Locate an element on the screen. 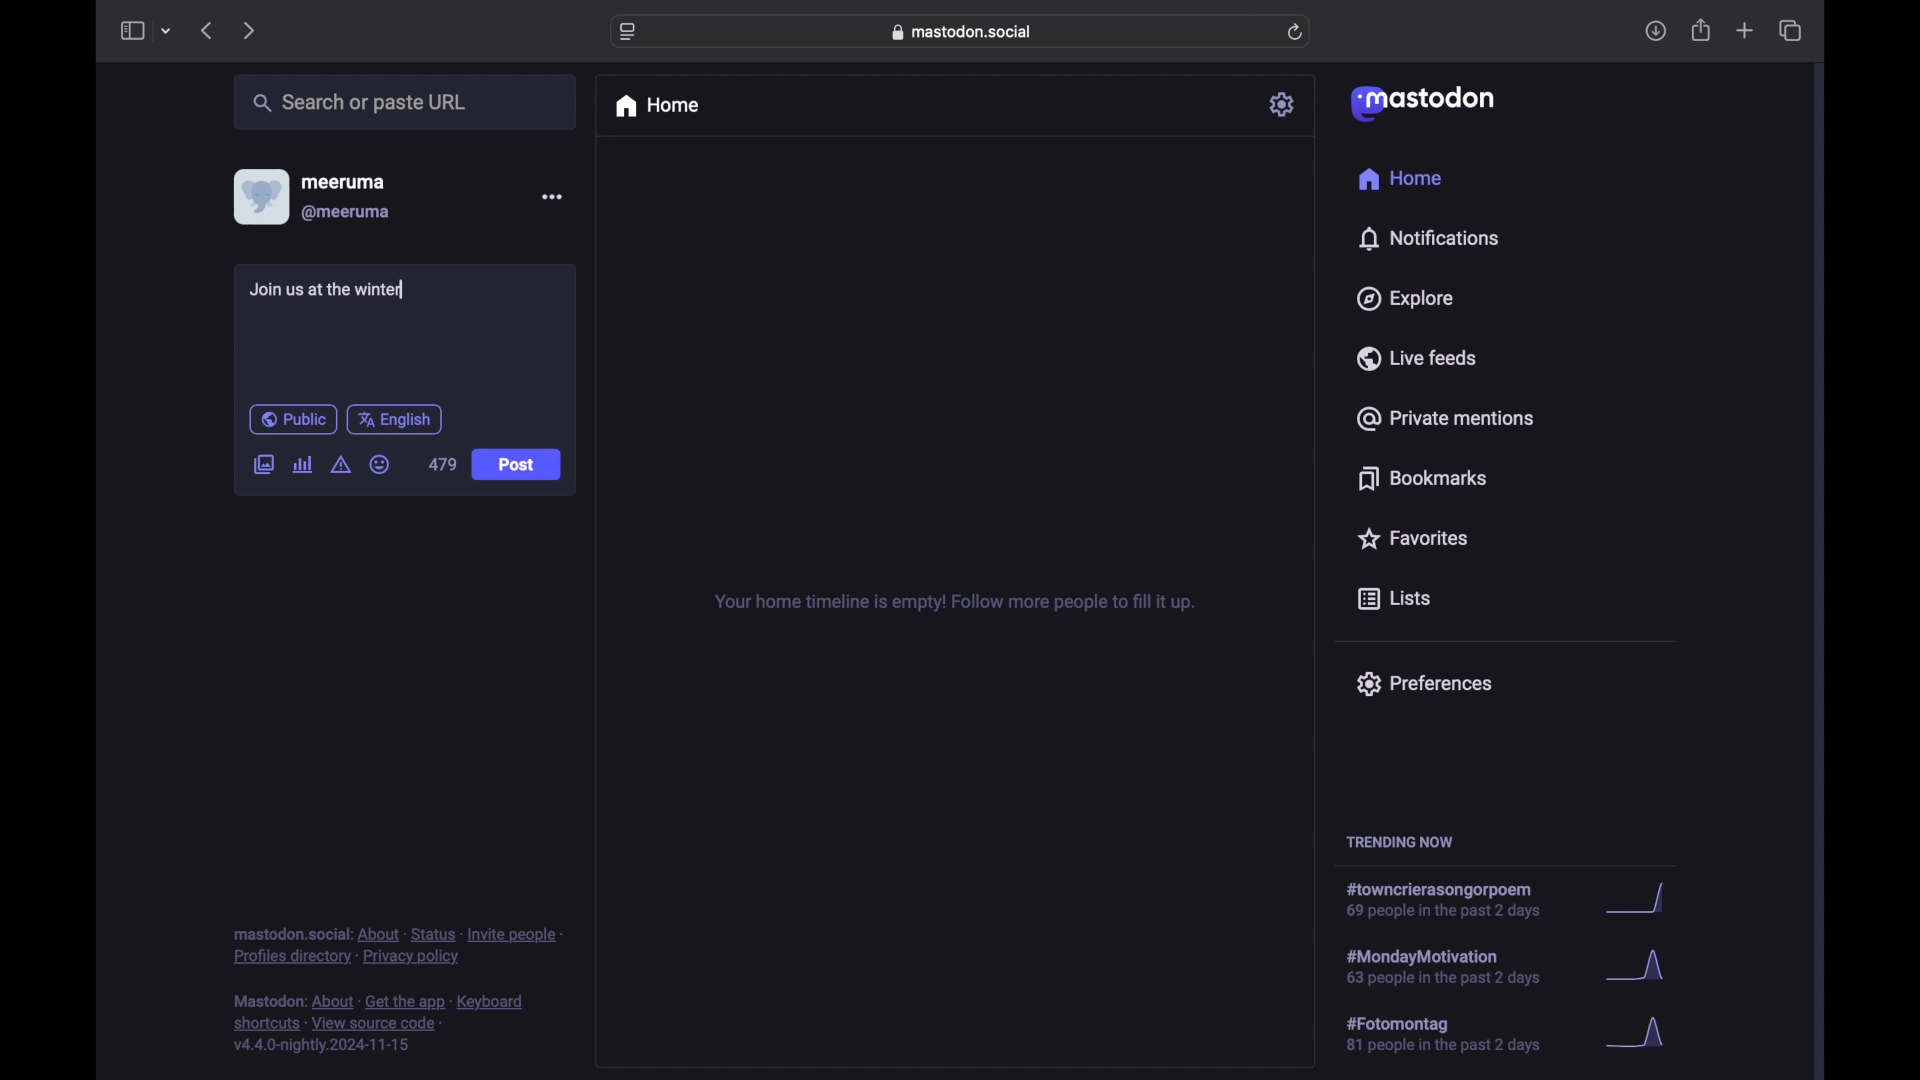 This screenshot has height=1080, width=1920. explore is located at coordinates (1403, 299).